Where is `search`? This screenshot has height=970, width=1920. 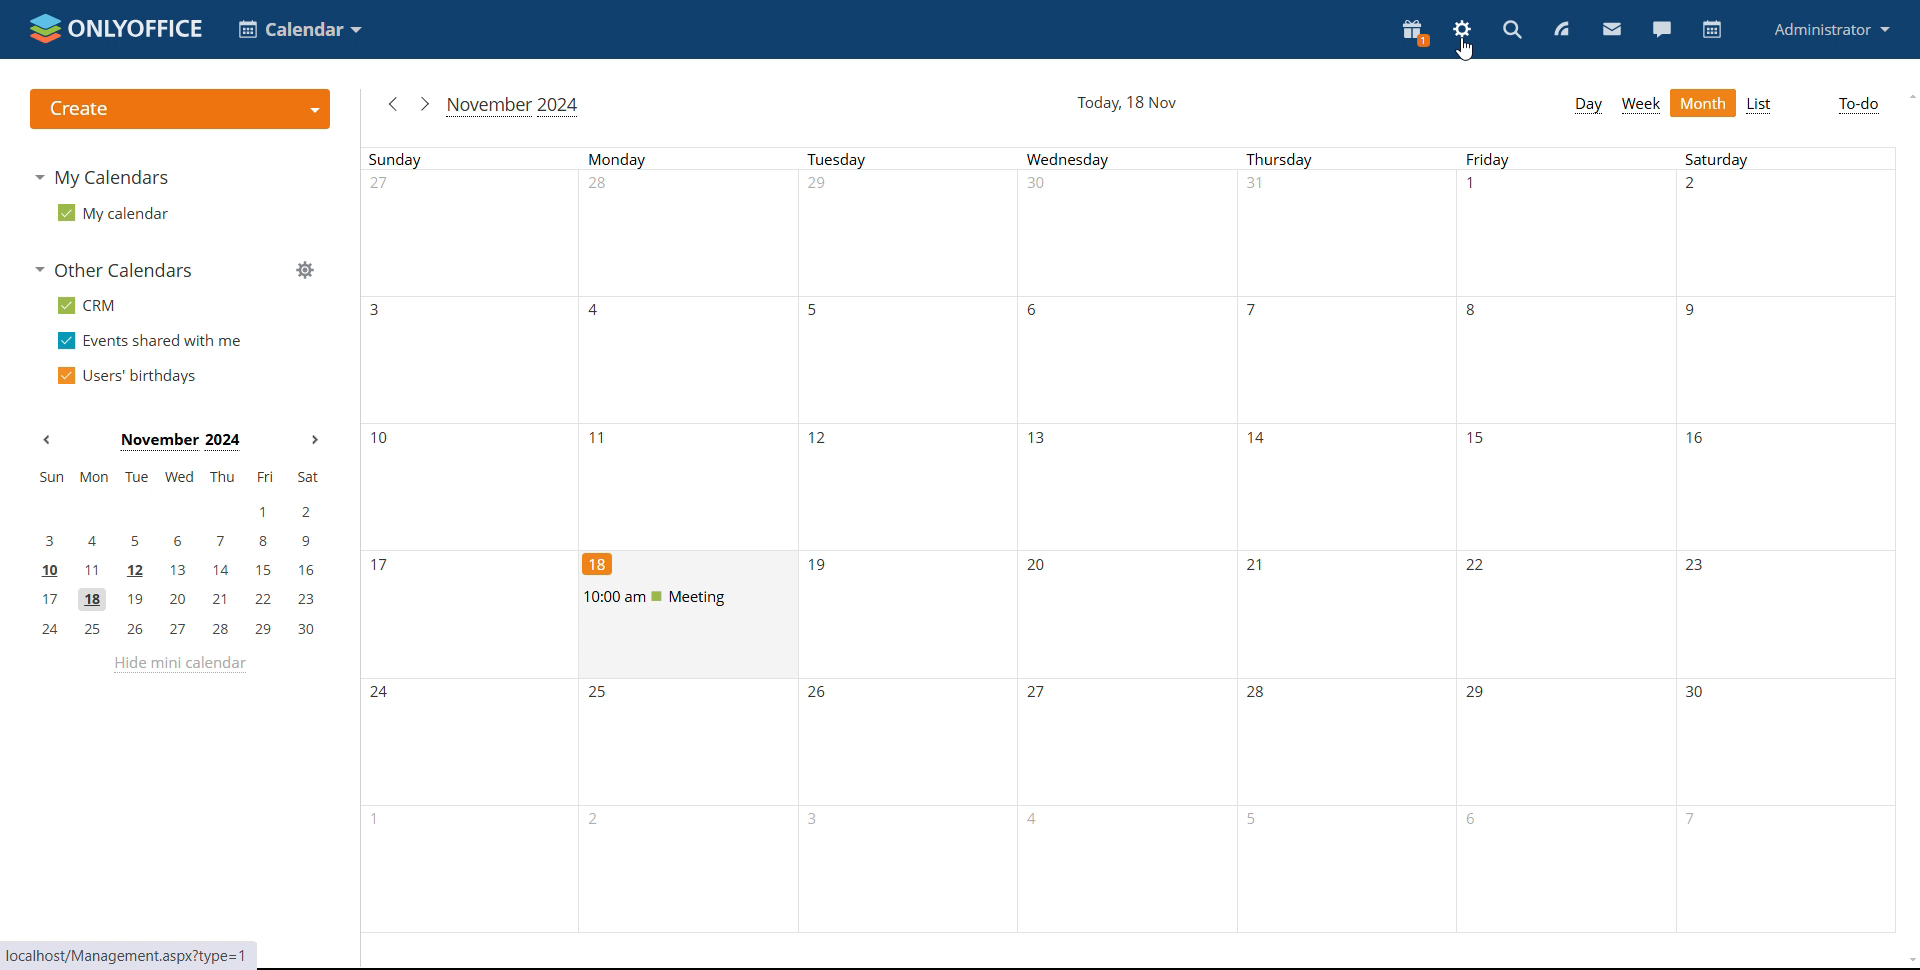 search is located at coordinates (1511, 29).